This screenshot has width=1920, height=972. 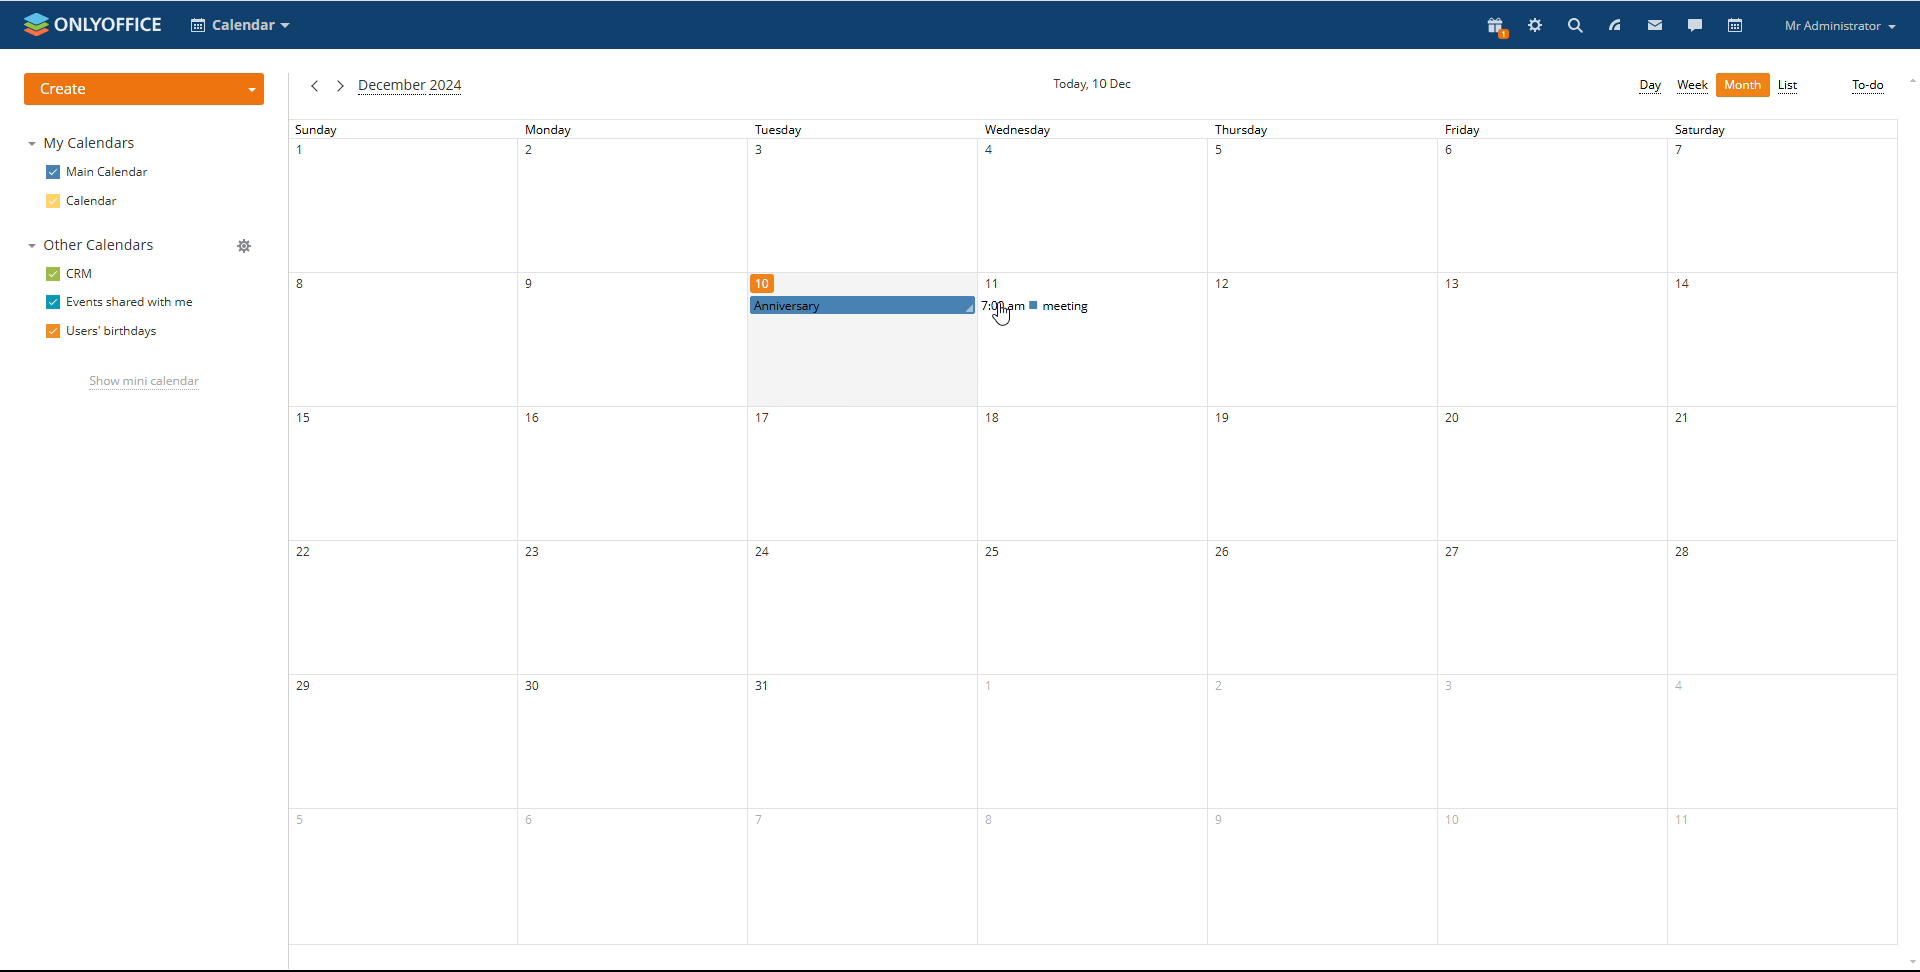 What do you see at coordinates (856, 632) in the screenshot?
I see `tuesday` at bounding box center [856, 632].